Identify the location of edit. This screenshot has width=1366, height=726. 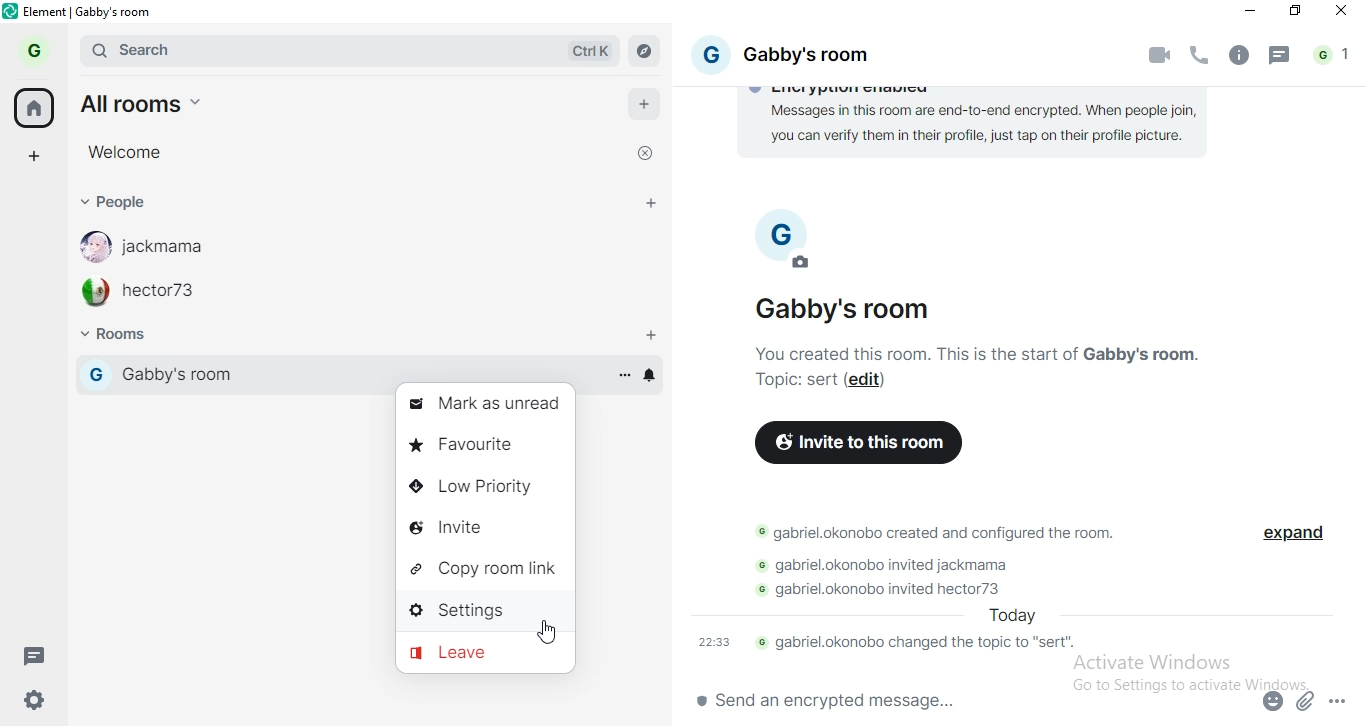
(868, 381).